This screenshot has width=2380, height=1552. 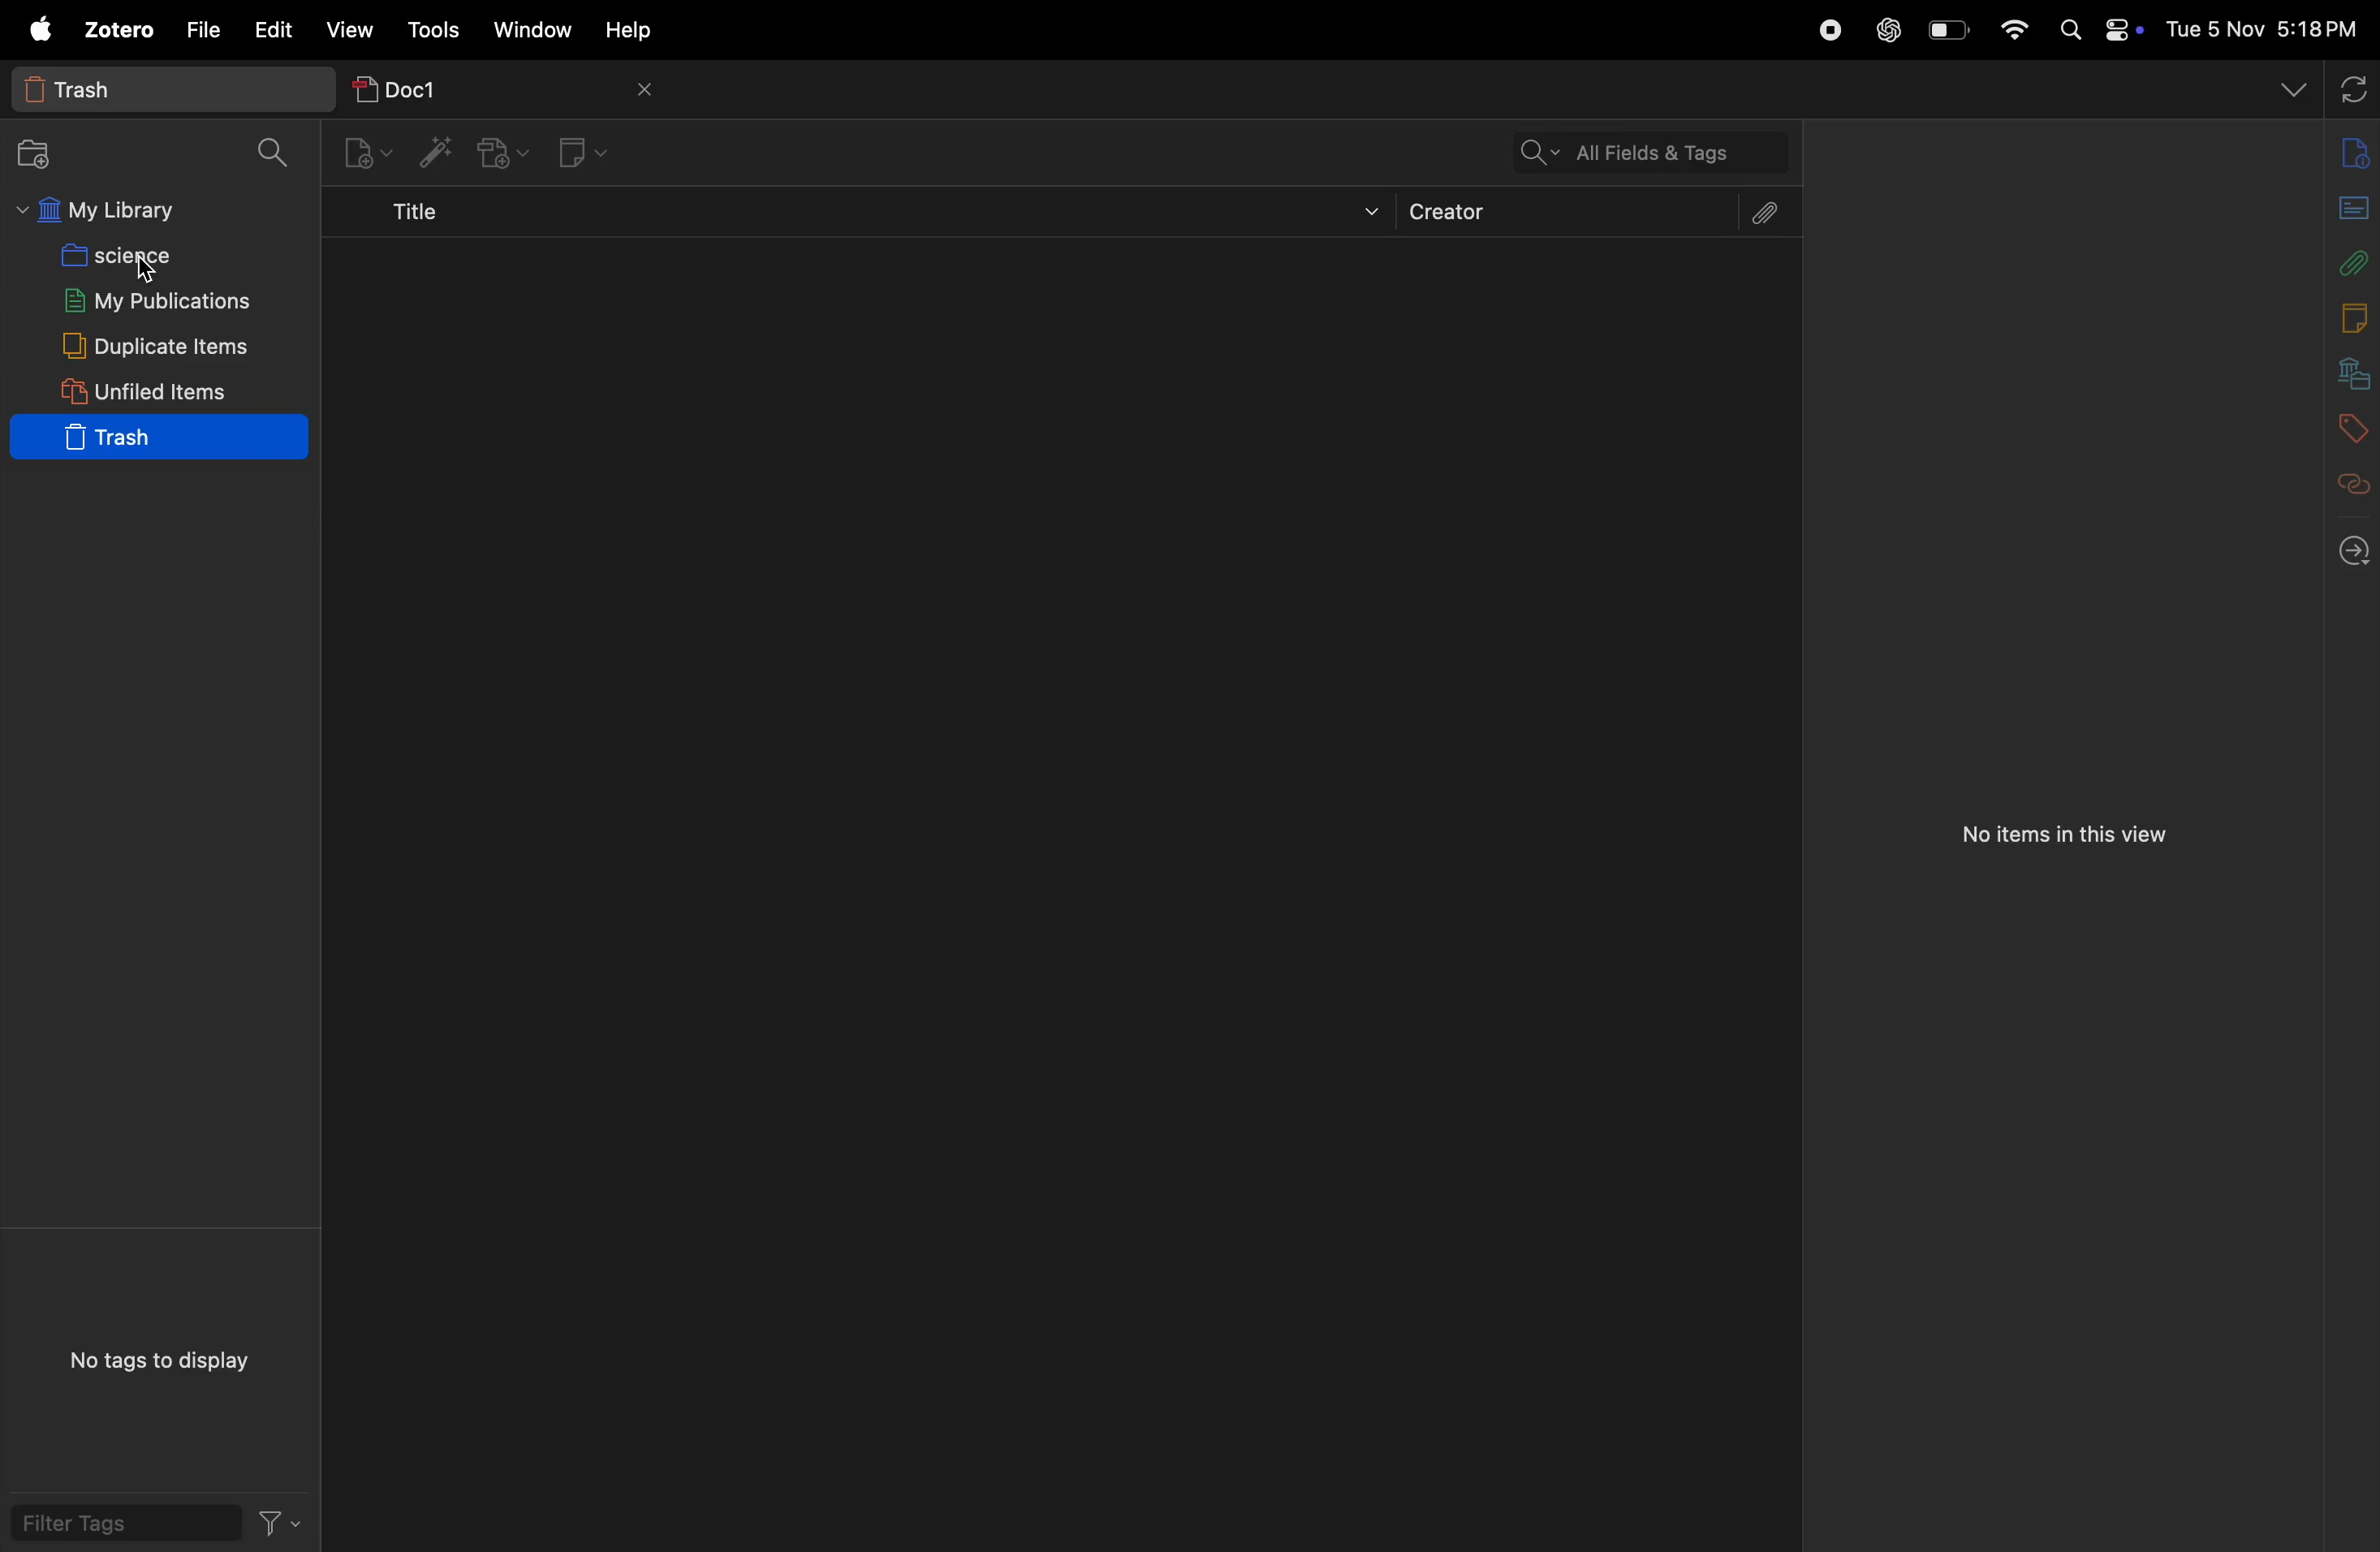 I want to click on search, so click(x=276, y=151).